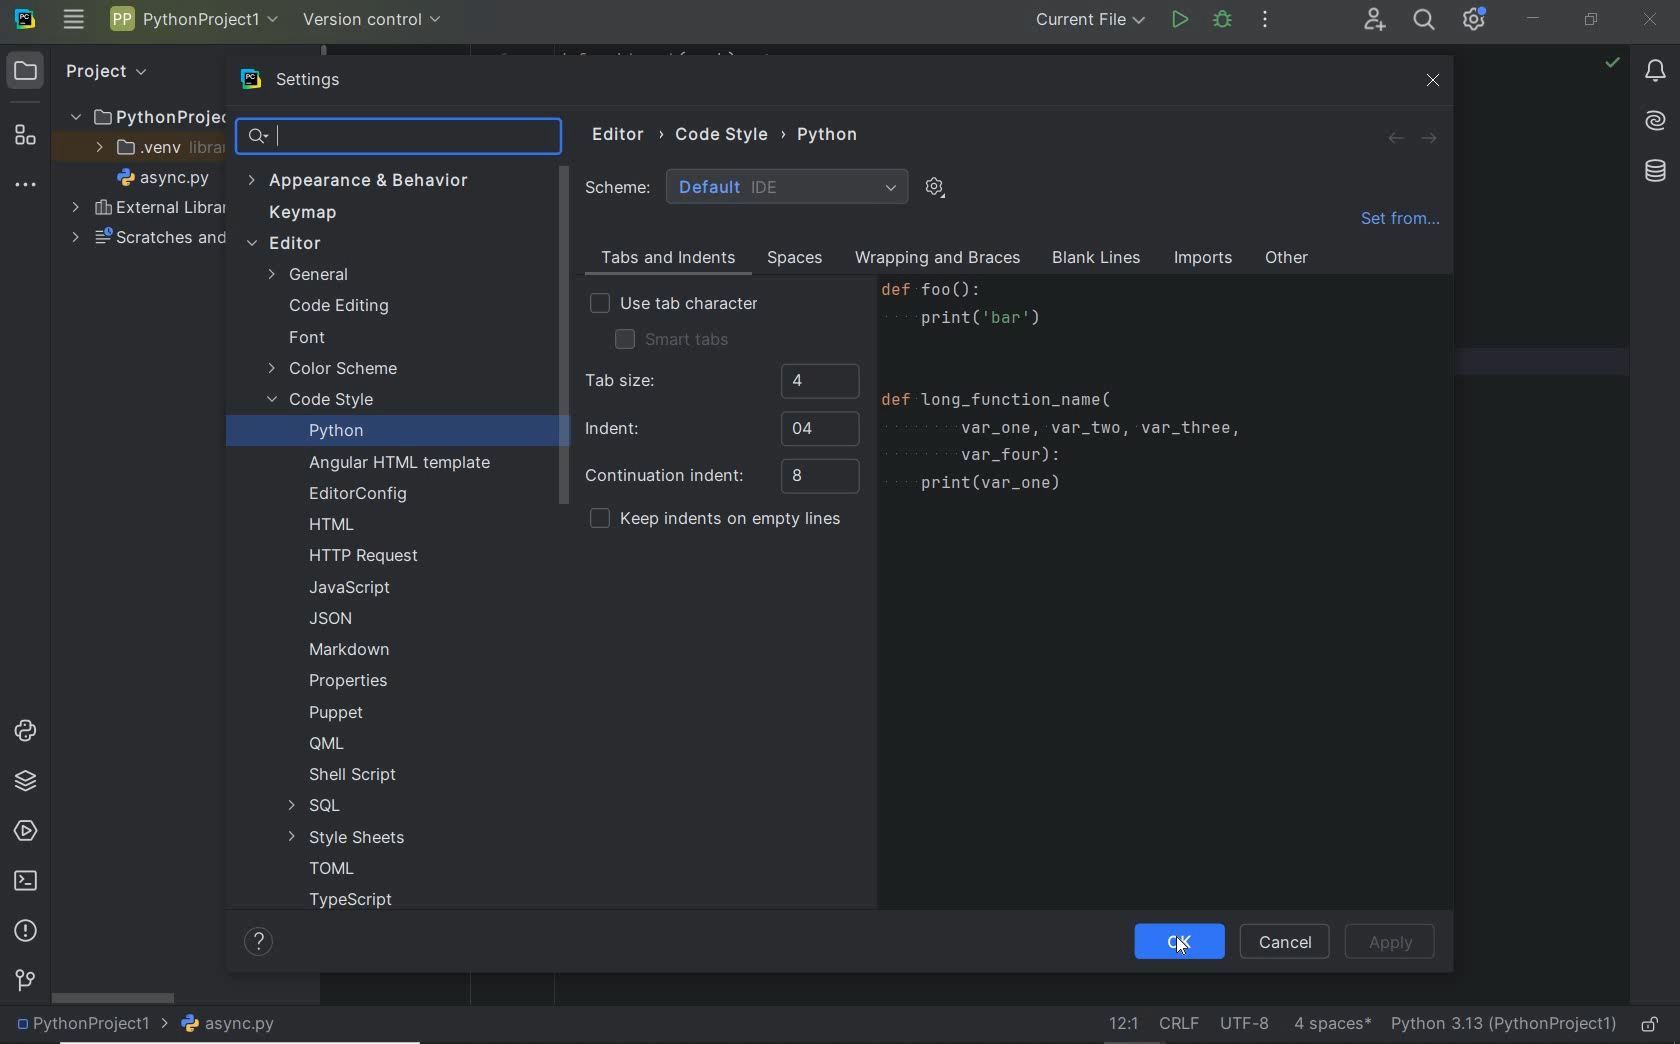 This screenshot has height=1044, width=1680. Describe the element at coordinates (1533, 18) in the screenshot. I see `minimize` at that location.